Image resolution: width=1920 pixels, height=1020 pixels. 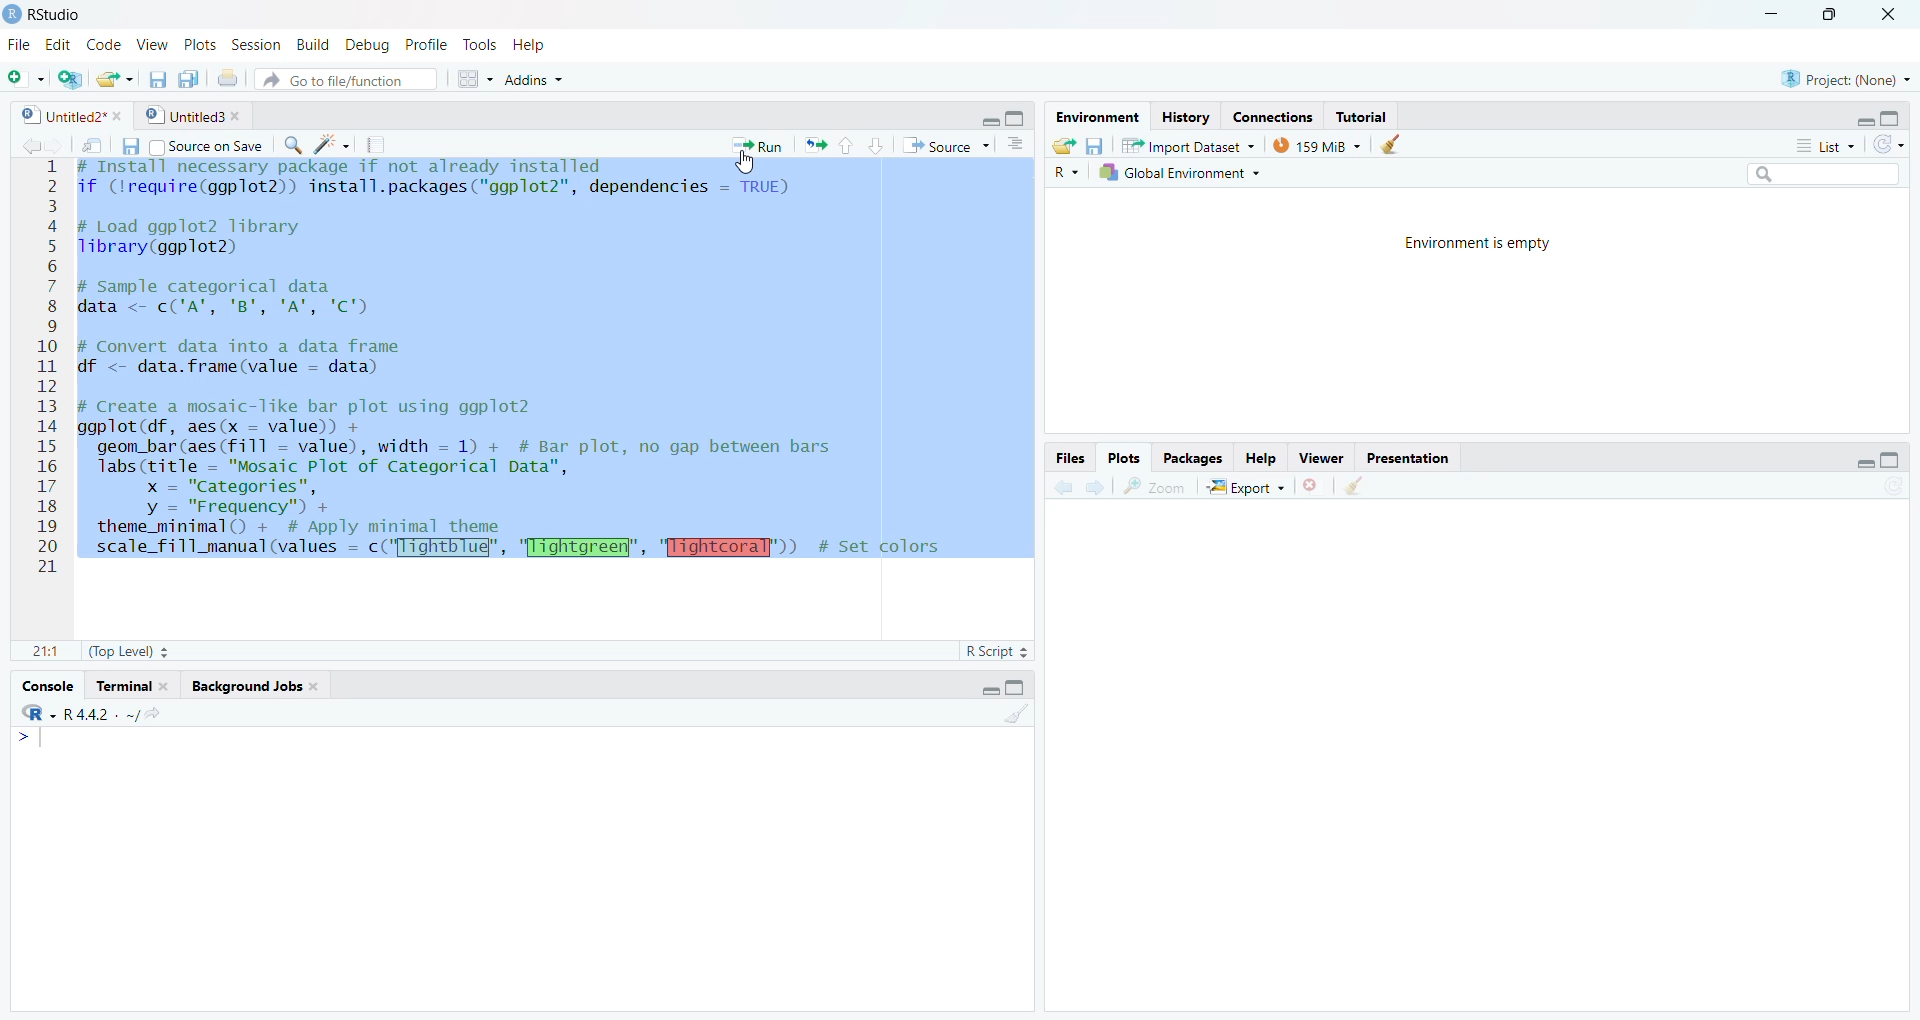 I want to click on Tutorial, so click(x=1359, y=117).